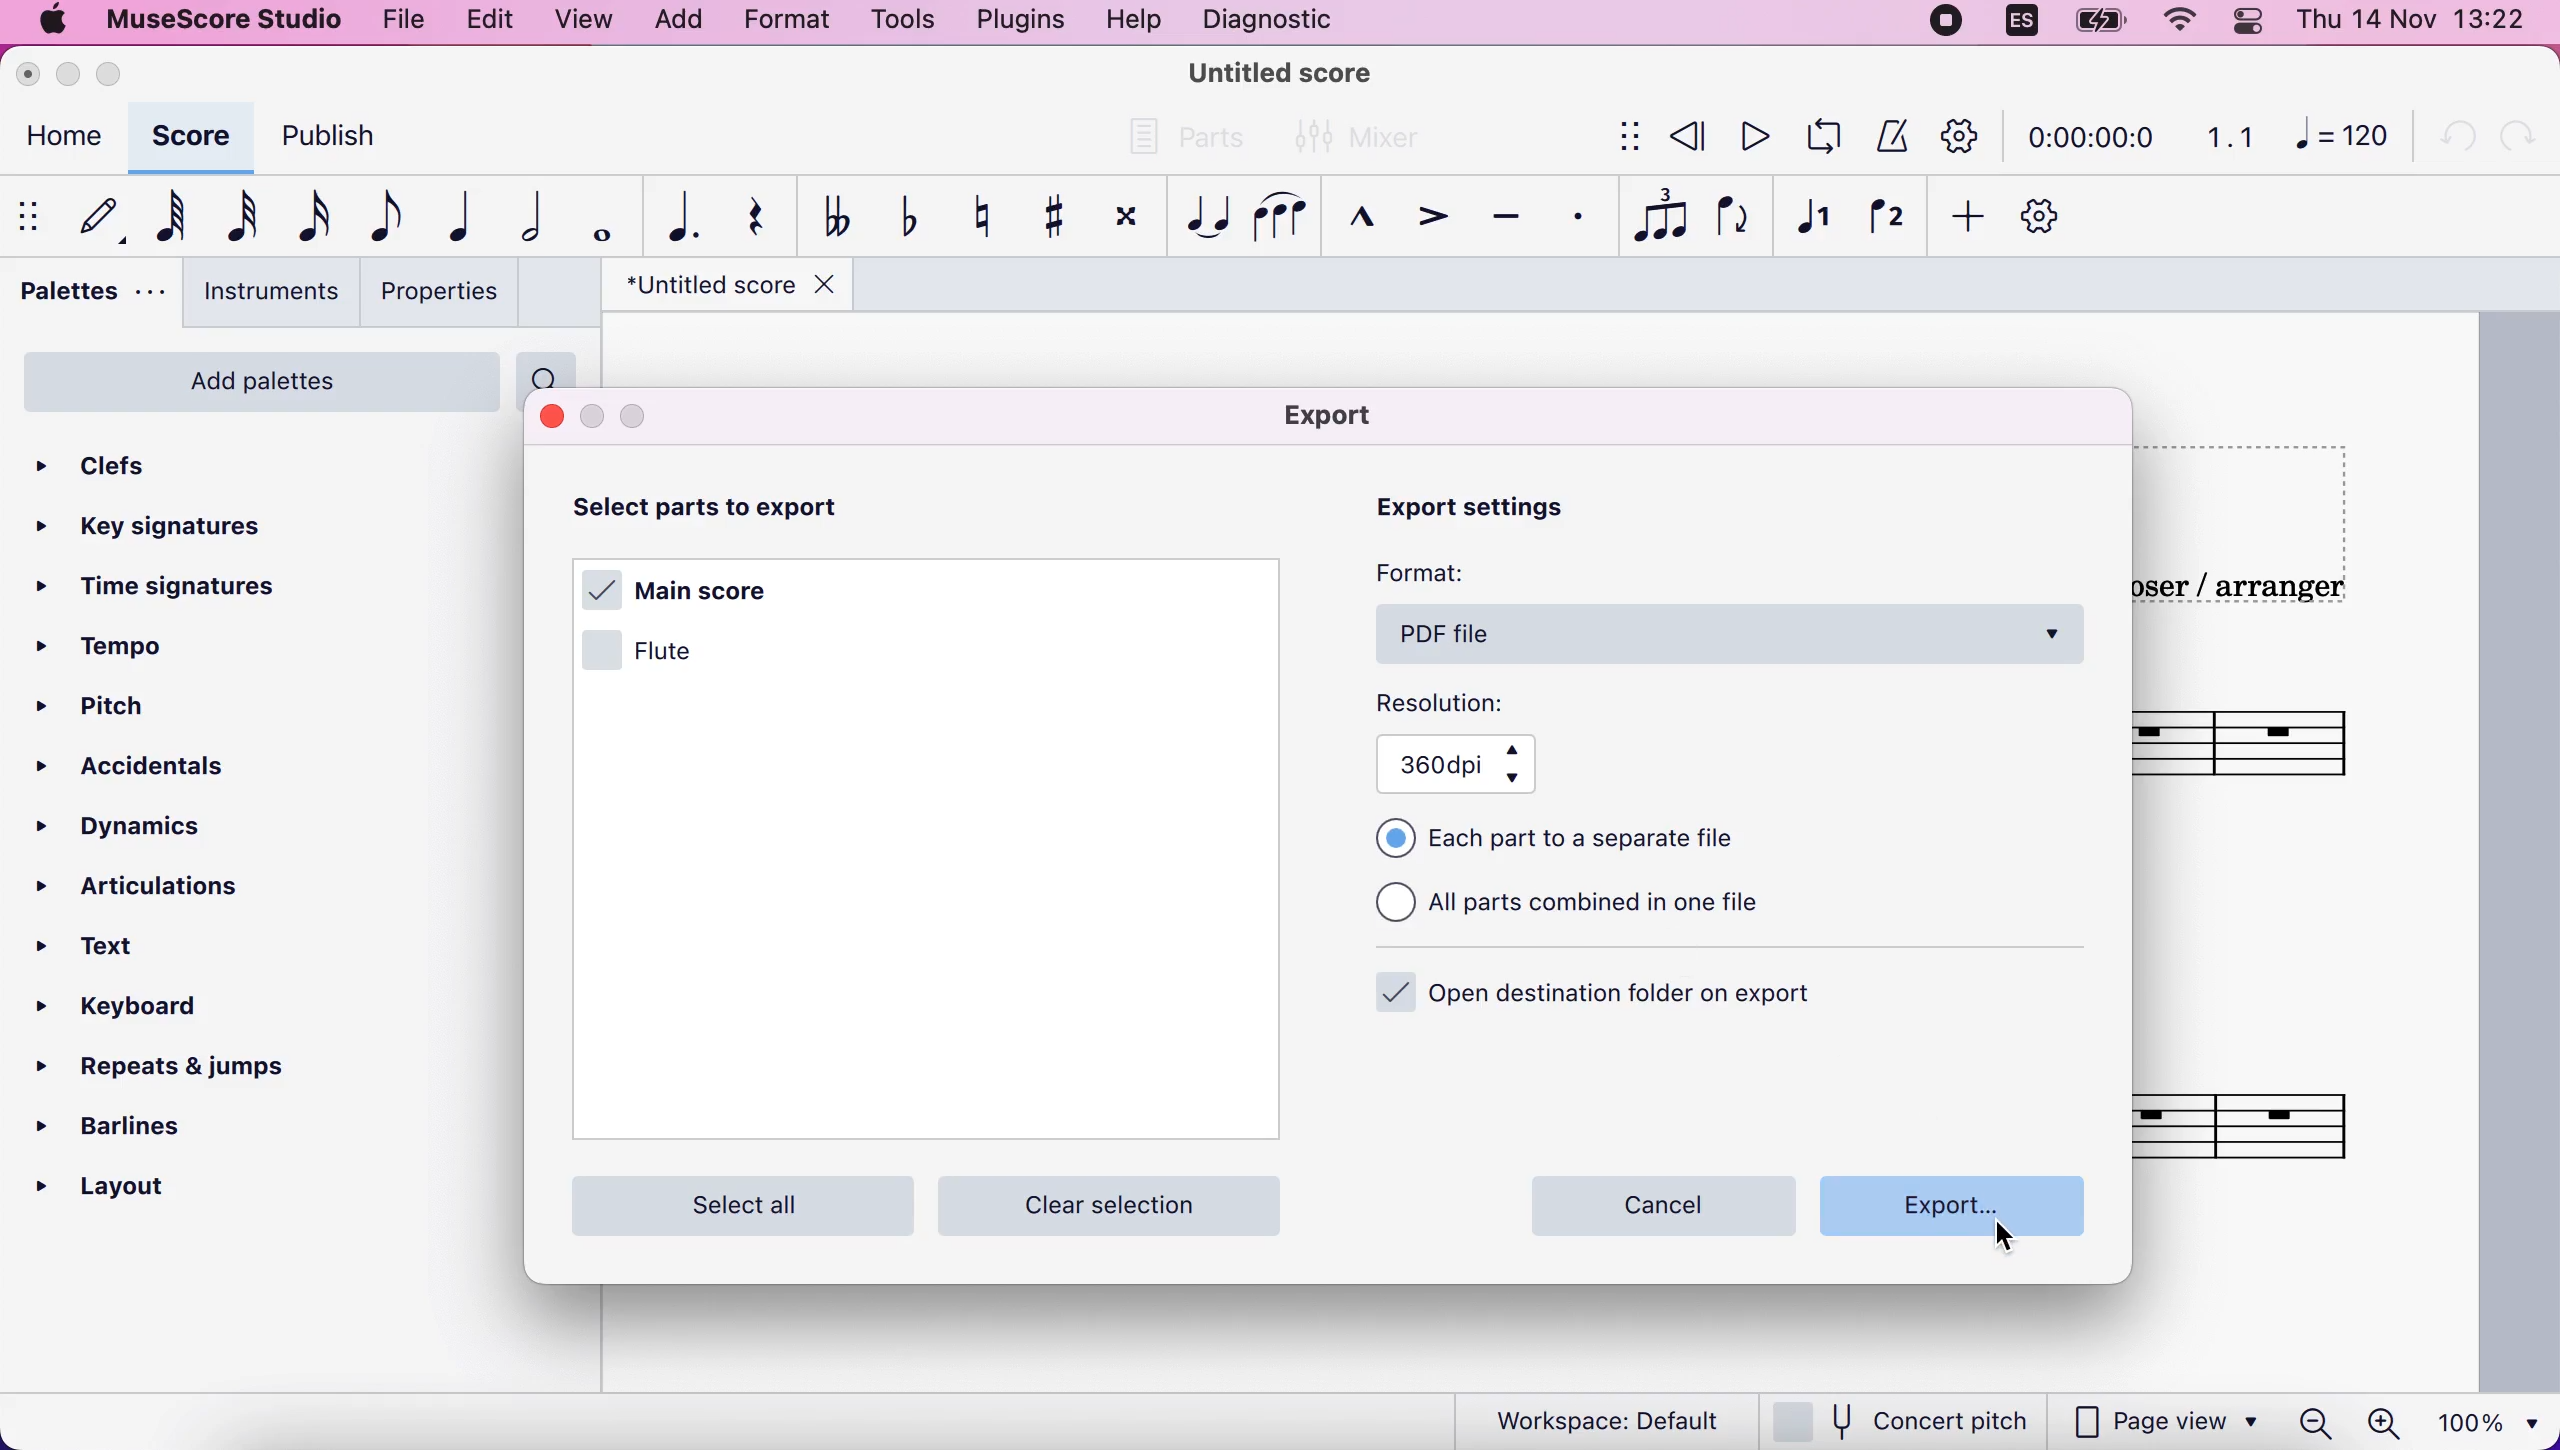 The height and width of the screenshot is (1450, 2560). Describe the element at coordinates (1282, 71) in the screenshot. I see `title` at that location.